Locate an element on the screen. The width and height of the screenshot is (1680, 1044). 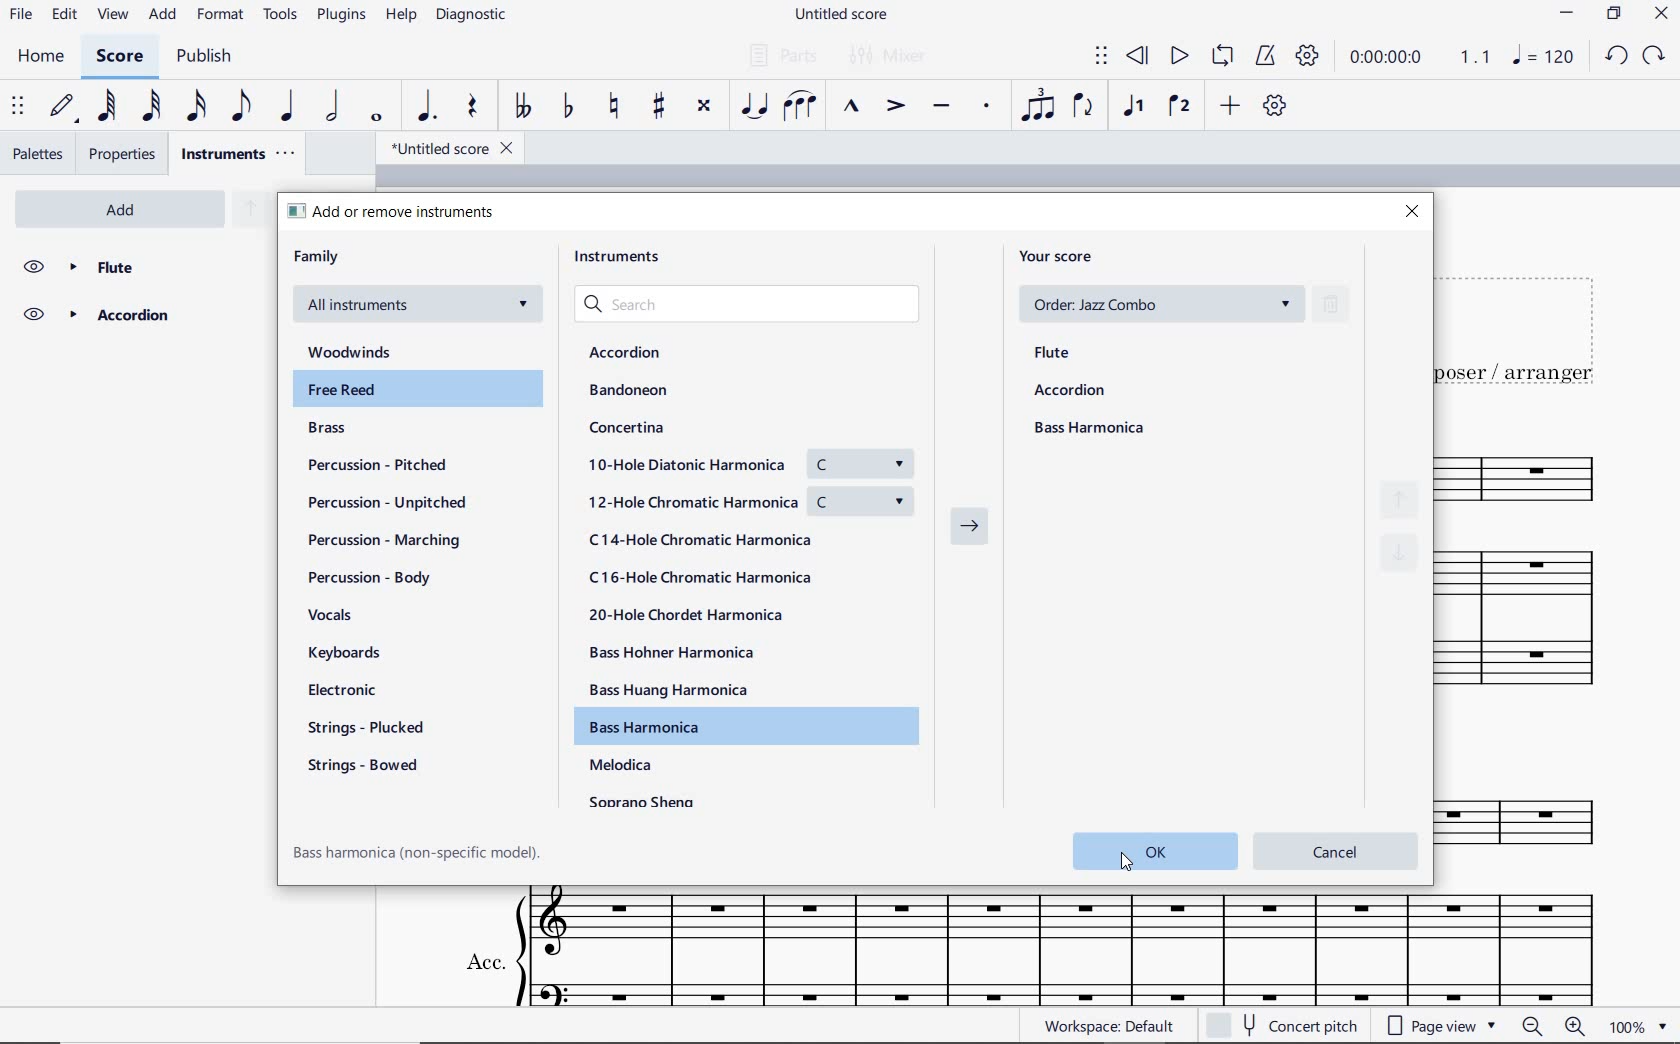
Free Reed is located at coordinates (419, 393).